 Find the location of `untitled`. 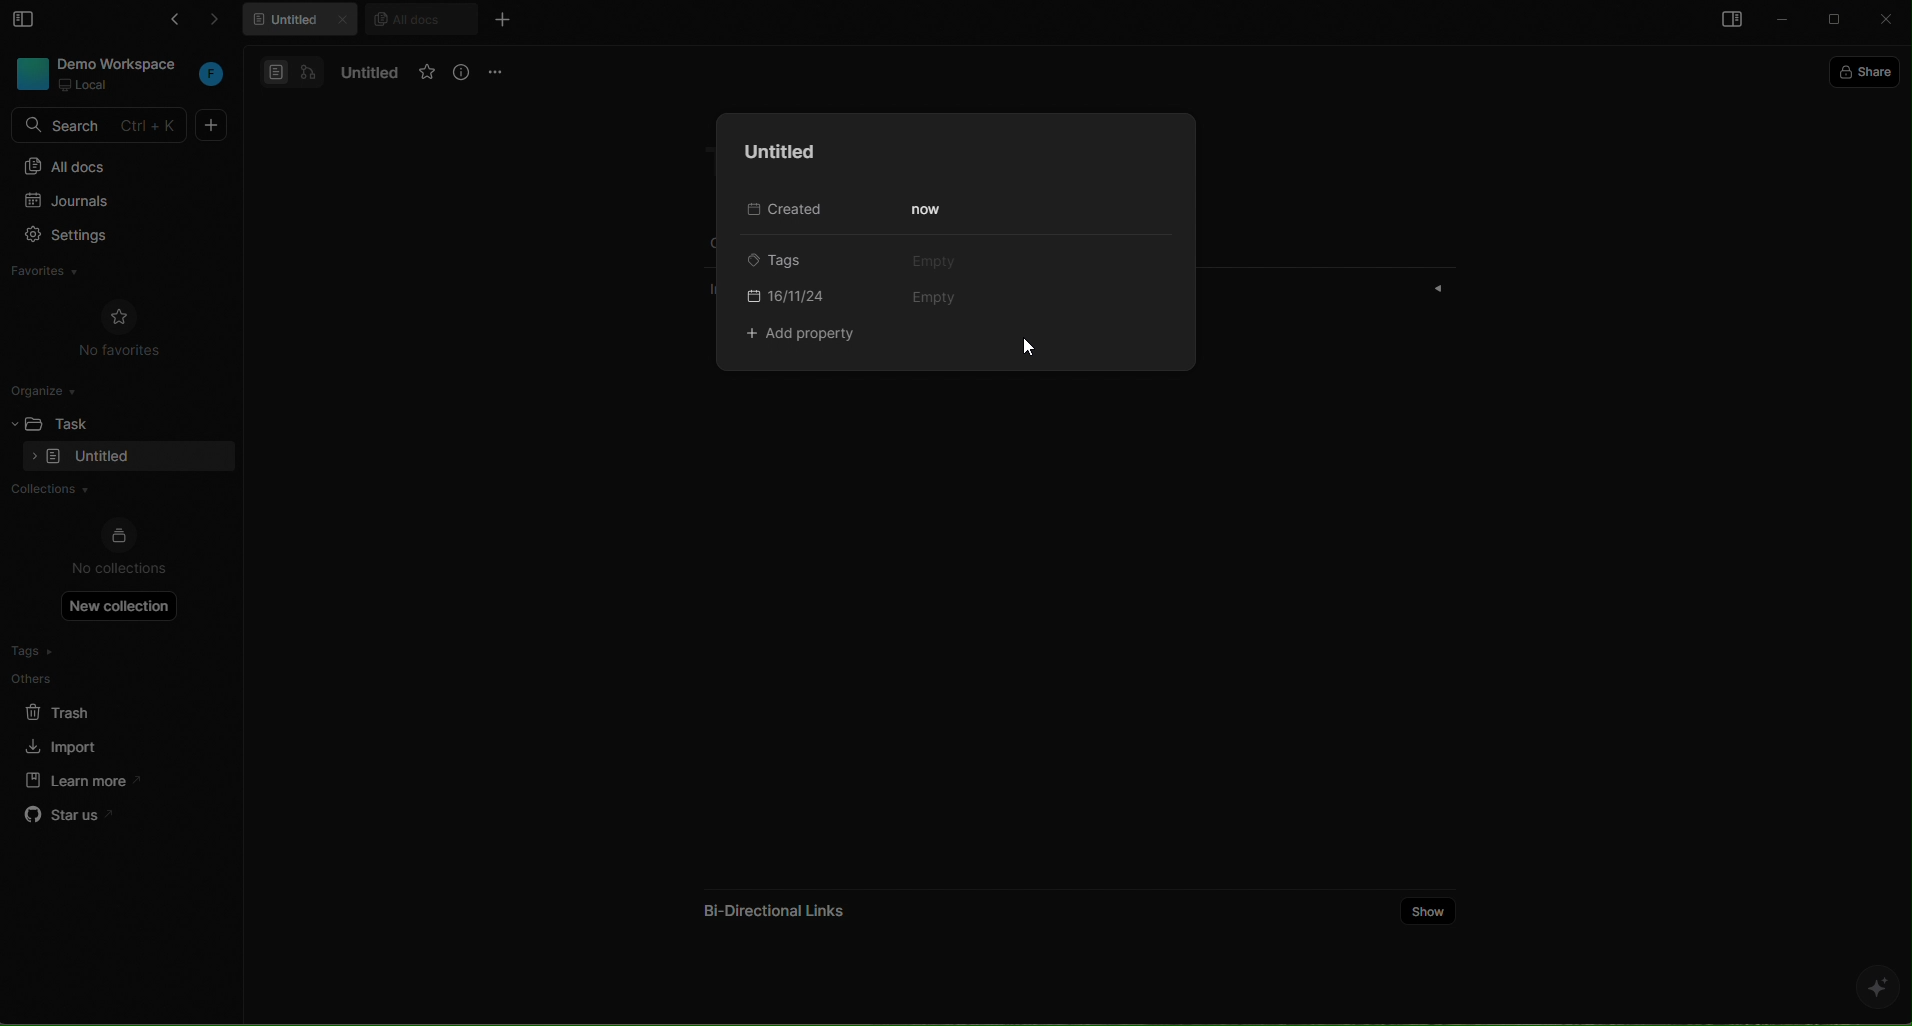

untitled is located at coordinates (774, 152).